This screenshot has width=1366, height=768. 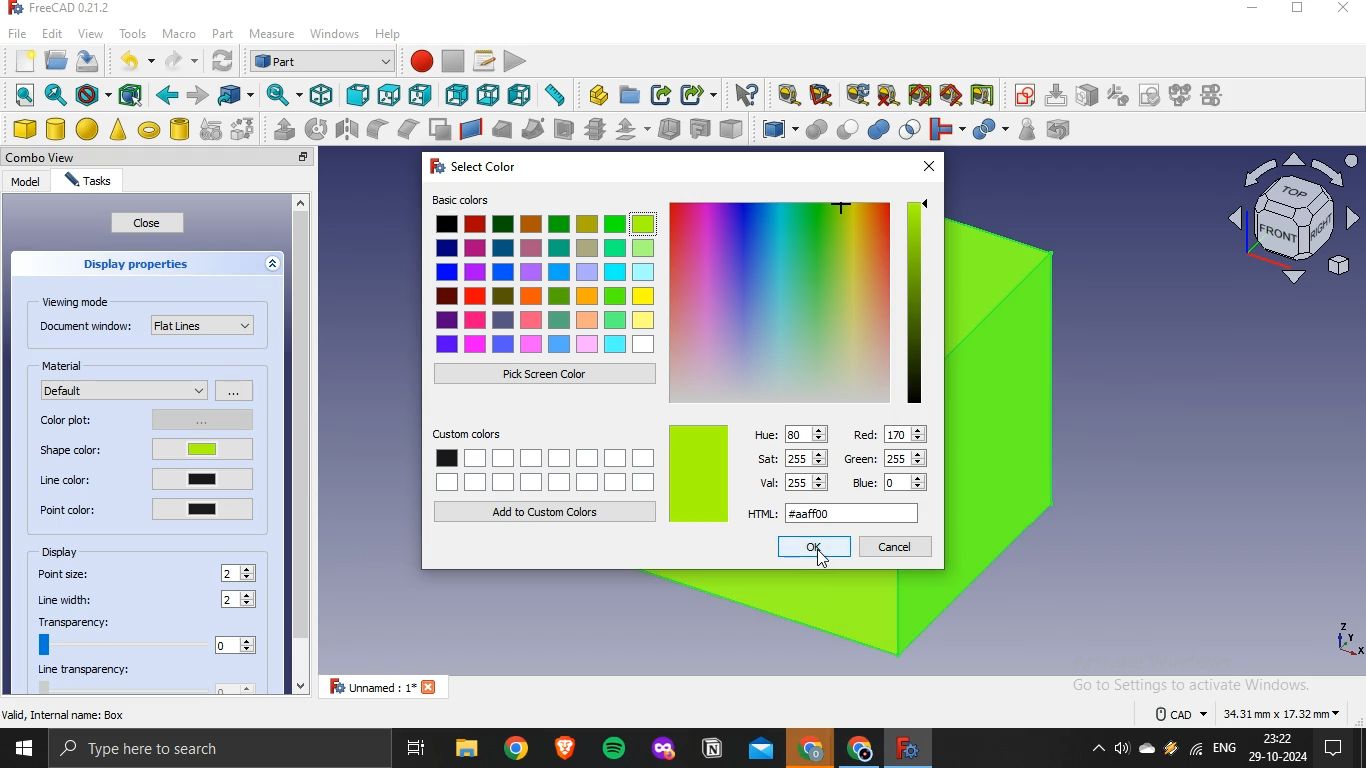 What do you see at coordinates (662, 95) in the screenshot?
I see `make link` at bounding box center [662, 95].